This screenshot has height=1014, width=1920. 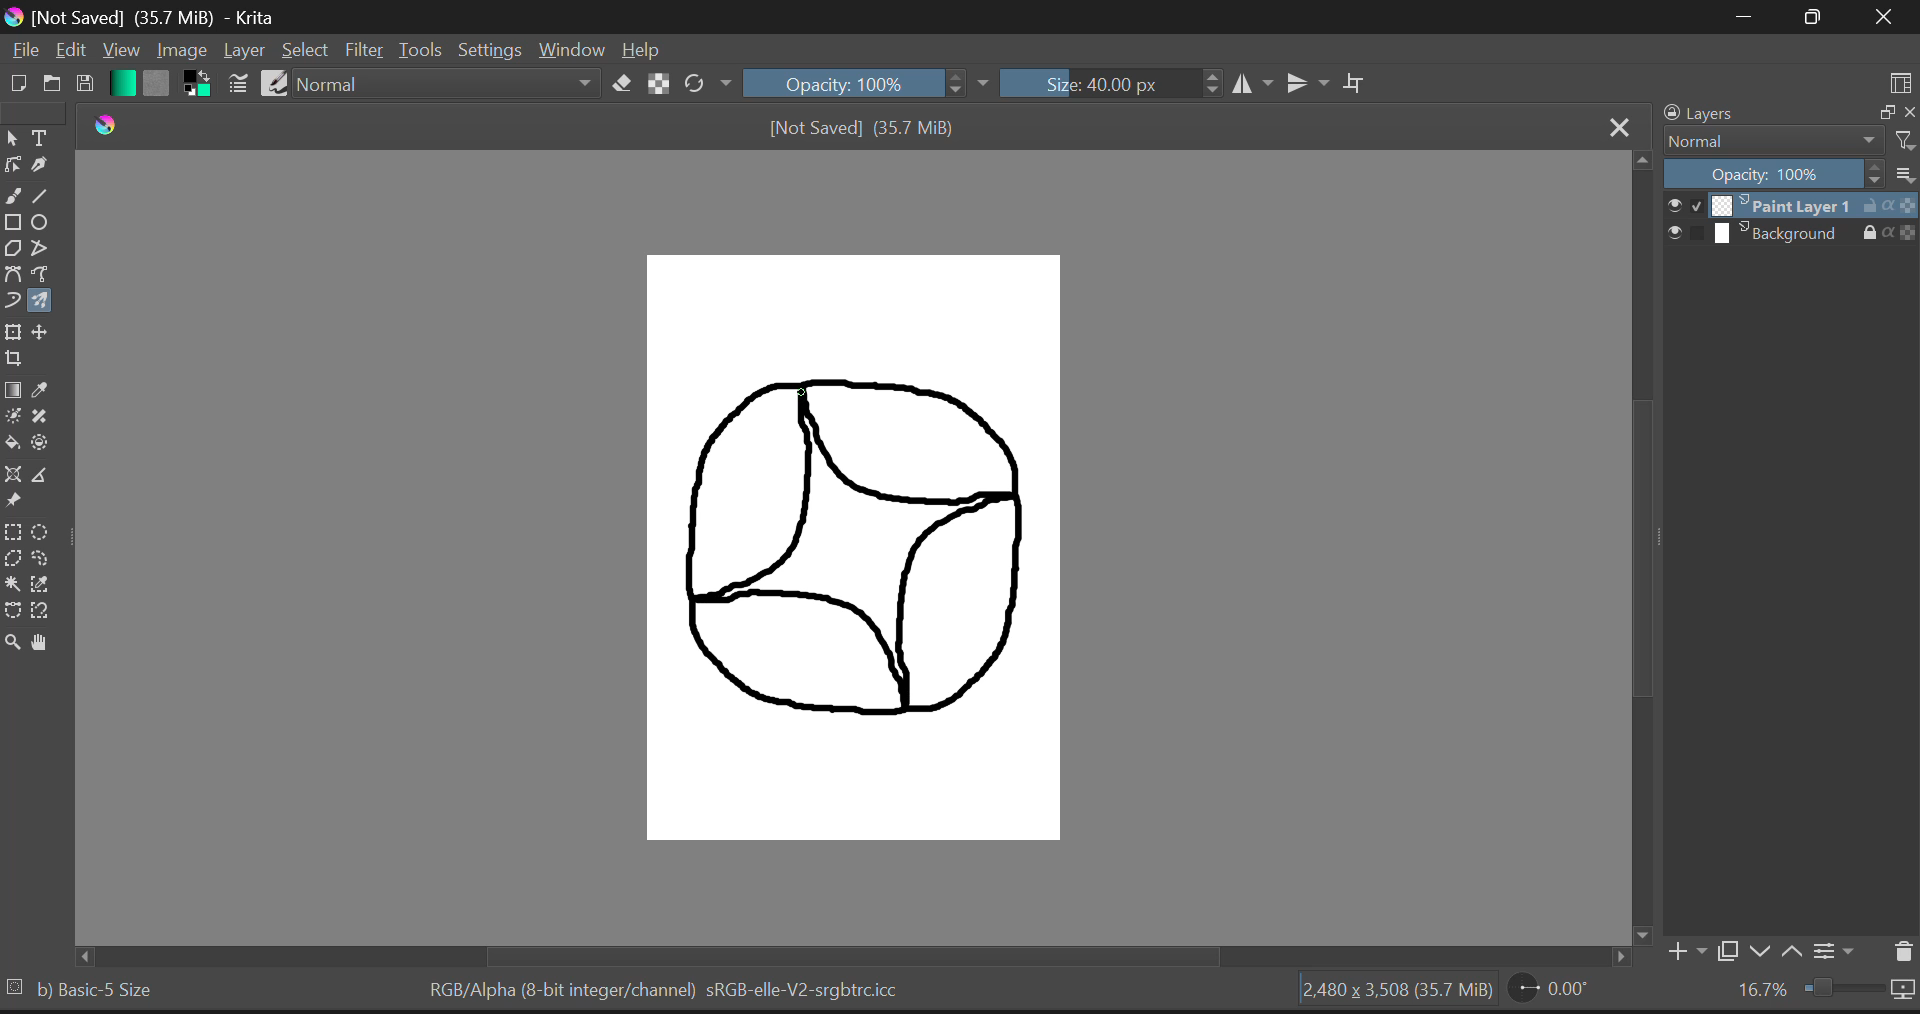 What do you see at coordinates (449, 83) in the screenshot?
I see `Normal` at bounding box center [449, 83].